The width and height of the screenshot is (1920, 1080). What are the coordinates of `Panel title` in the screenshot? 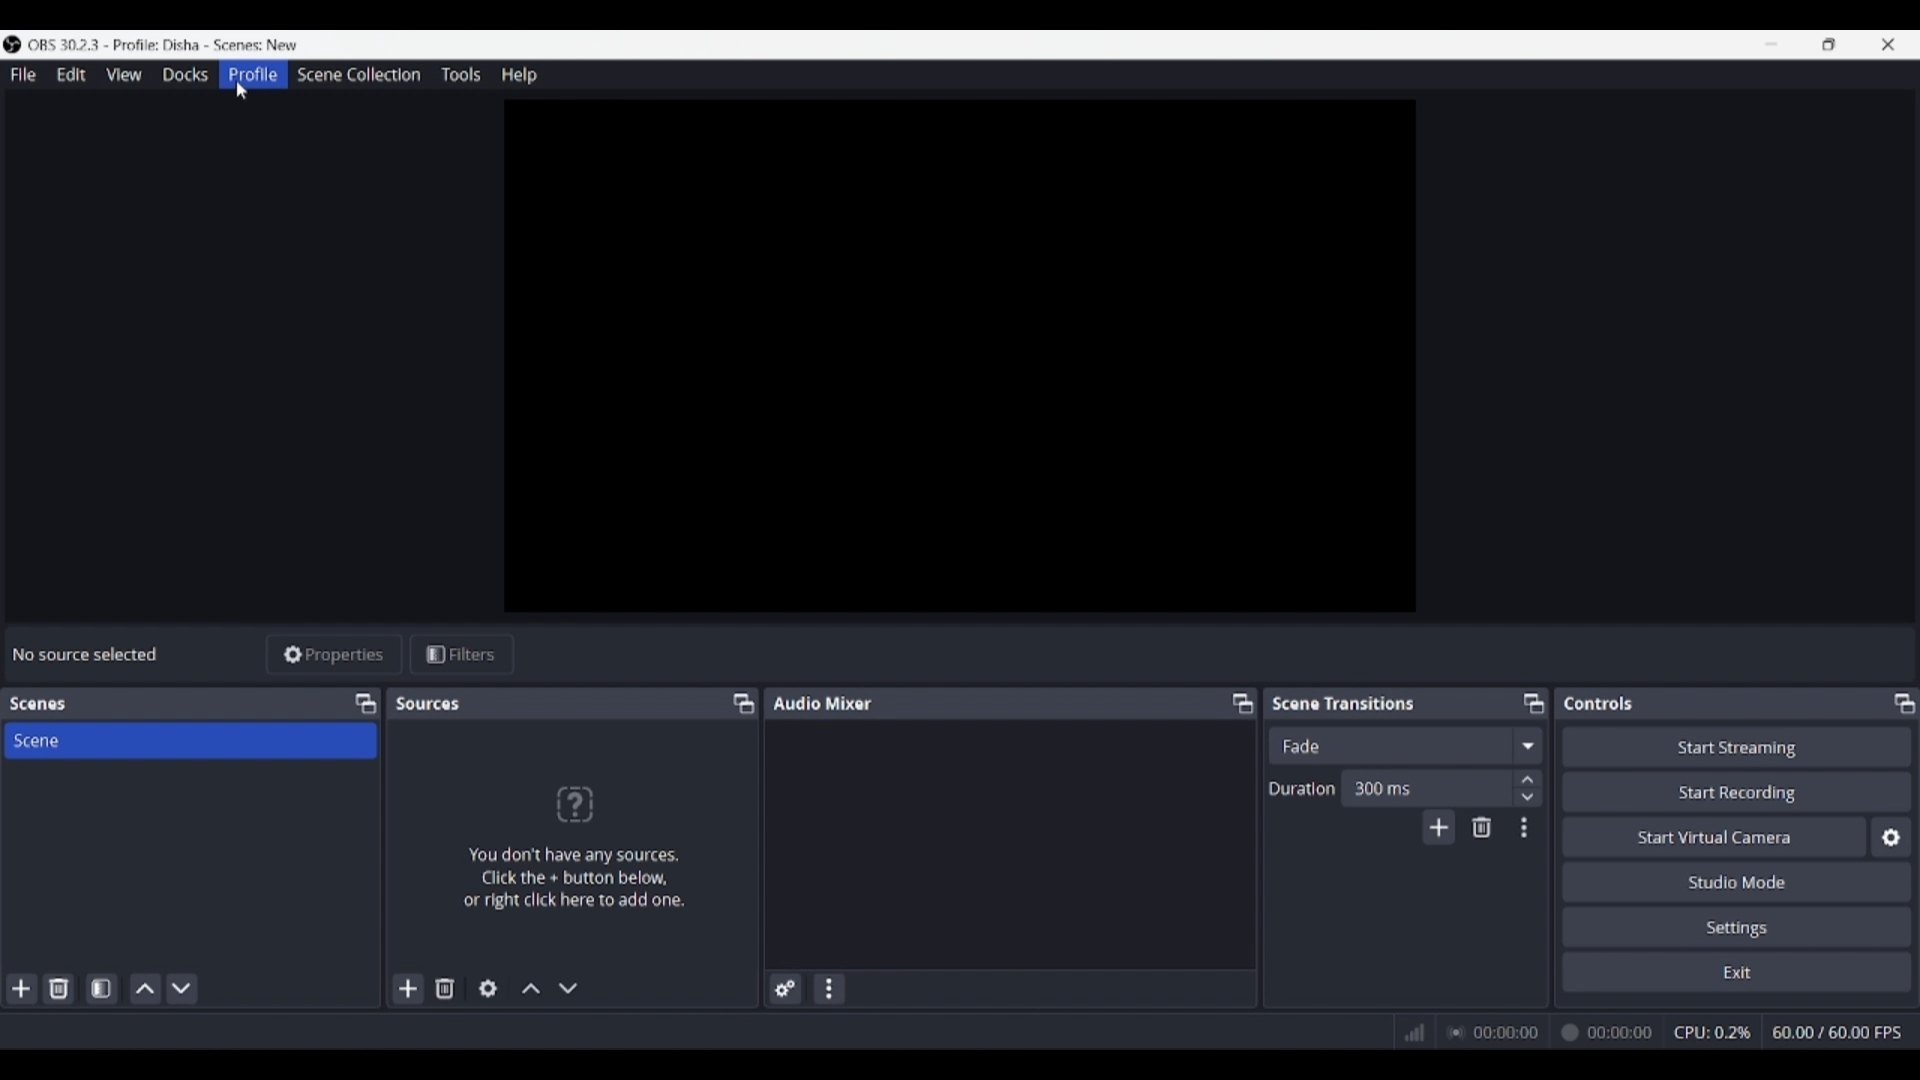 It's located at (430, 703).